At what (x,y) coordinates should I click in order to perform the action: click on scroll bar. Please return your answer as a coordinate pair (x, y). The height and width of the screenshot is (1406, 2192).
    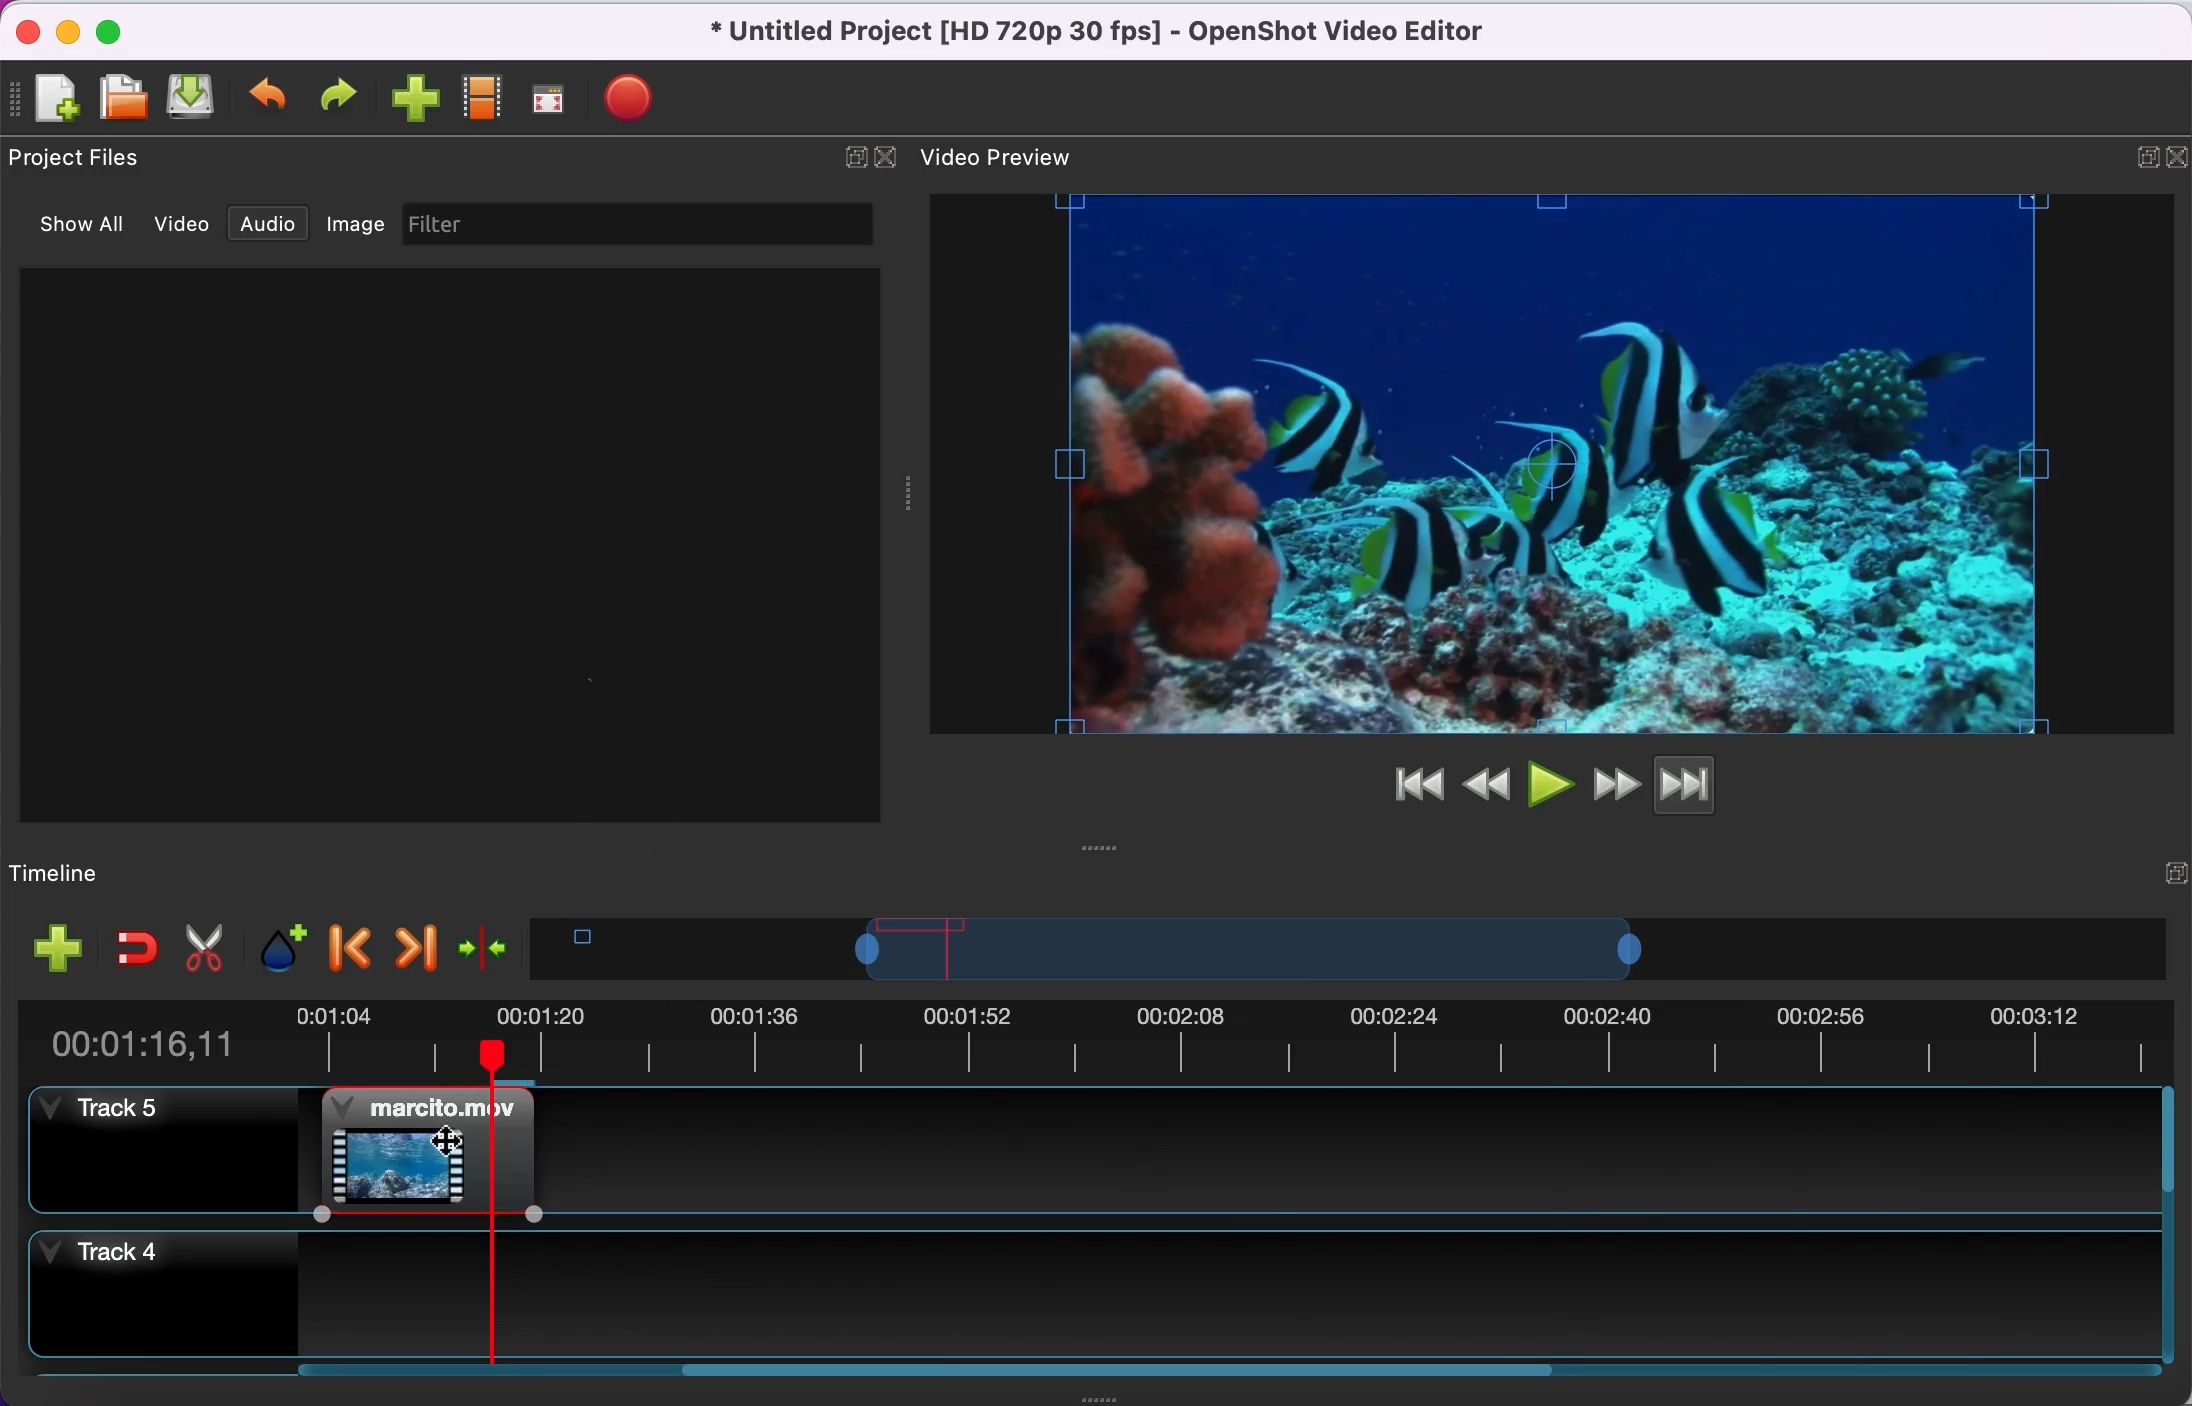
    Looking at the image, I should click on (1104, 1378).